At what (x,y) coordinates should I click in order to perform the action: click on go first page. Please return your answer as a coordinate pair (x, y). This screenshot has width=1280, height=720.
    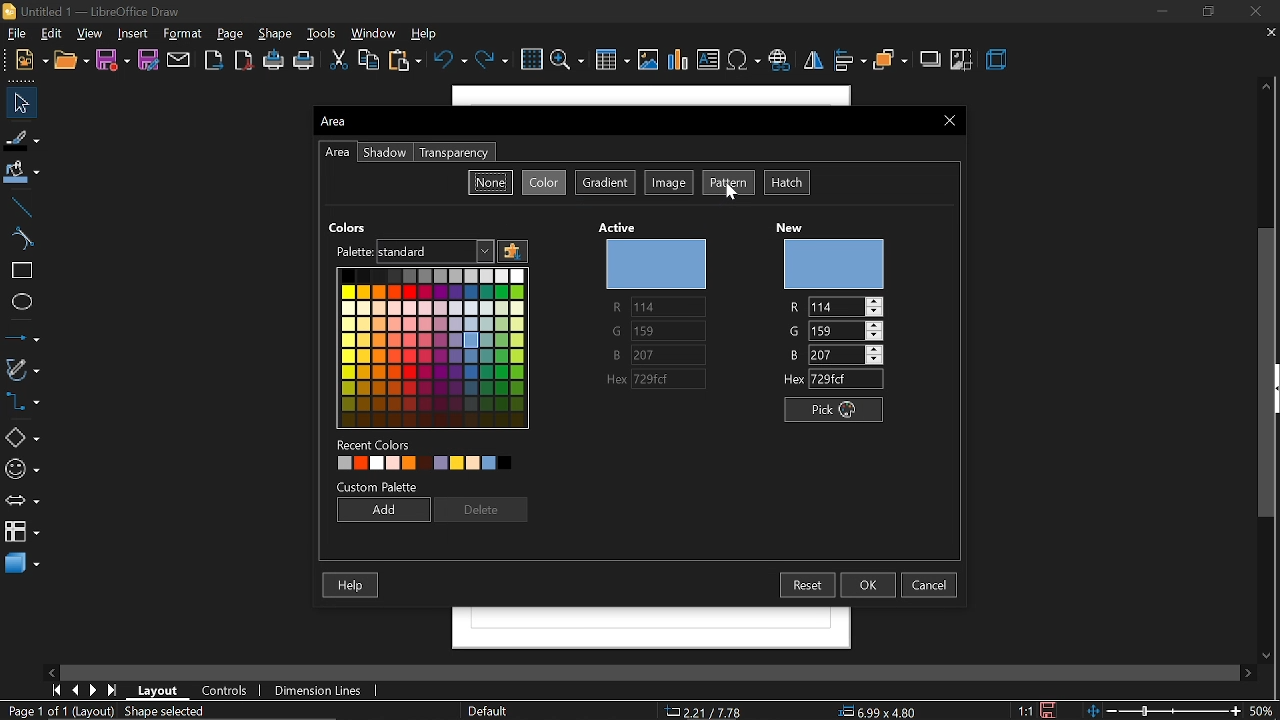
    Looking at the image, I should click on (54, 690).